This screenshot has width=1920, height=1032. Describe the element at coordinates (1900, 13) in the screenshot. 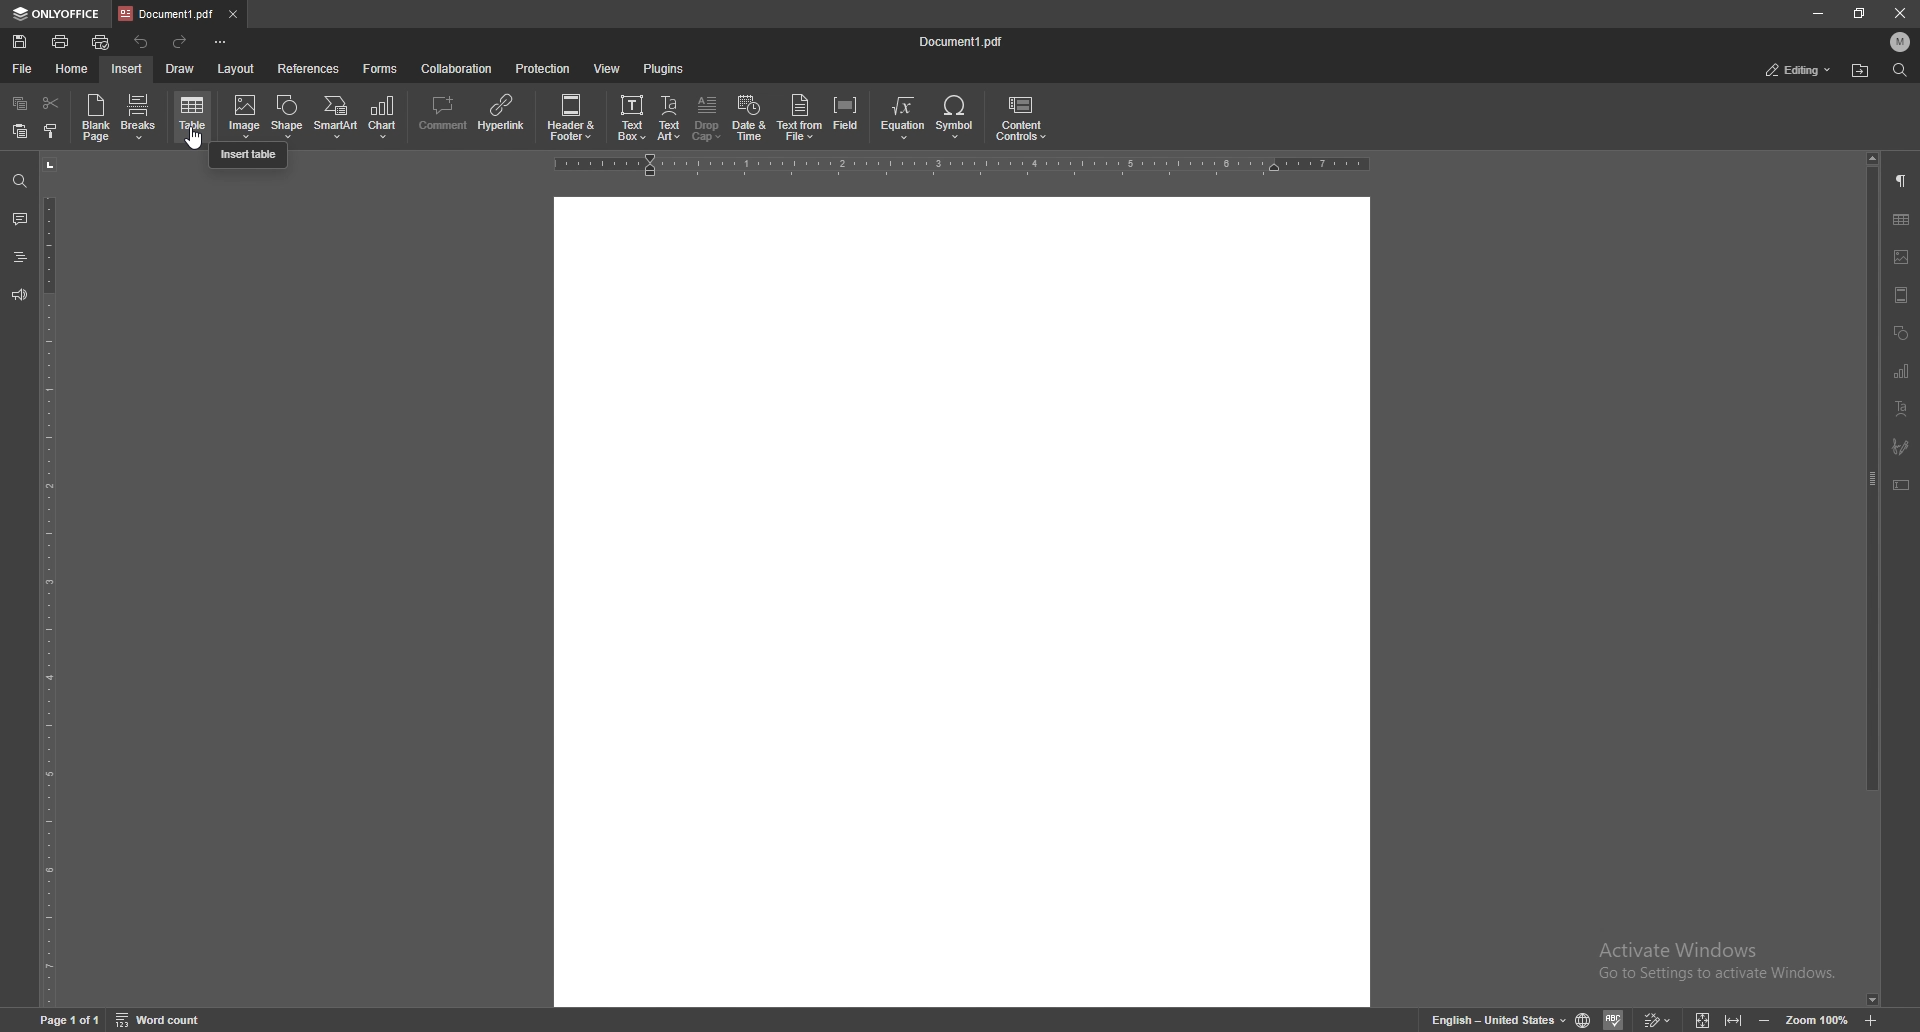

I see `close` at that location.